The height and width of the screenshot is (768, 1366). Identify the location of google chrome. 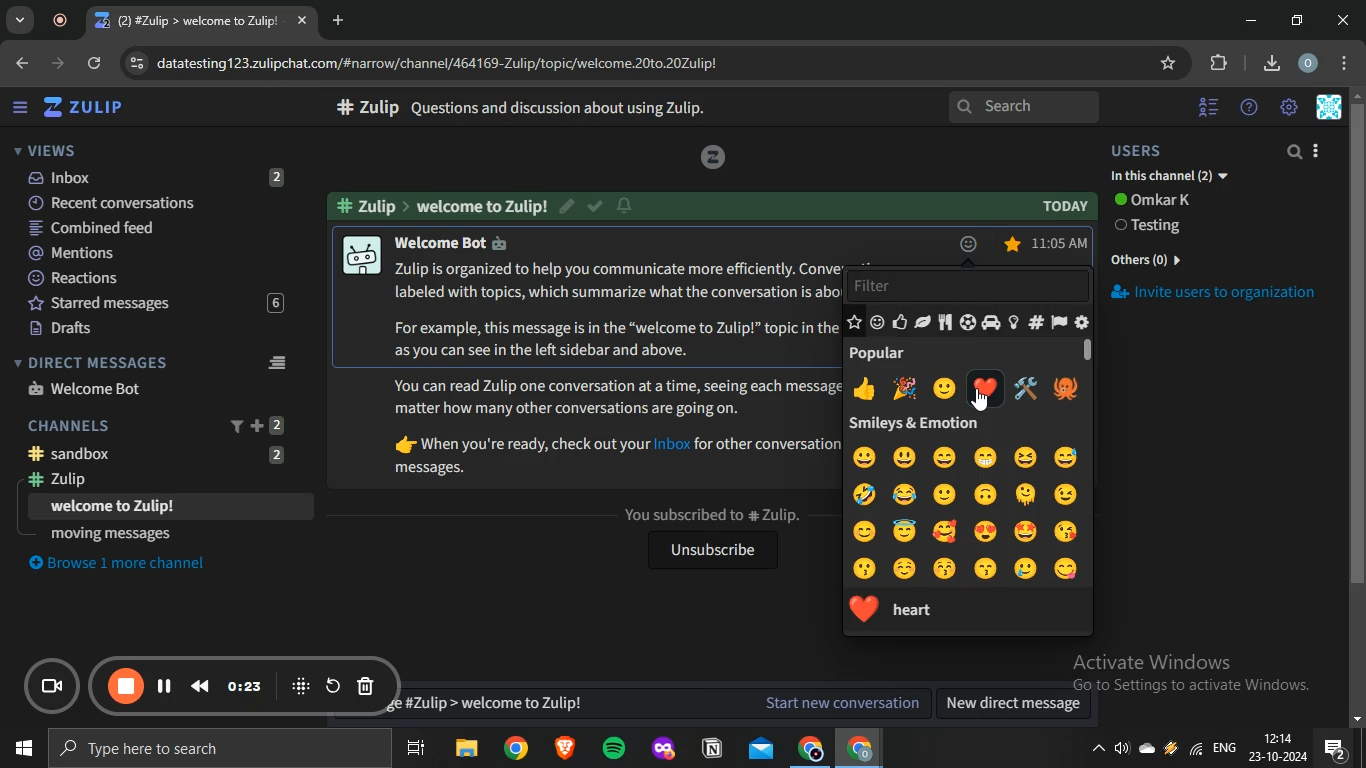
(858, 749).